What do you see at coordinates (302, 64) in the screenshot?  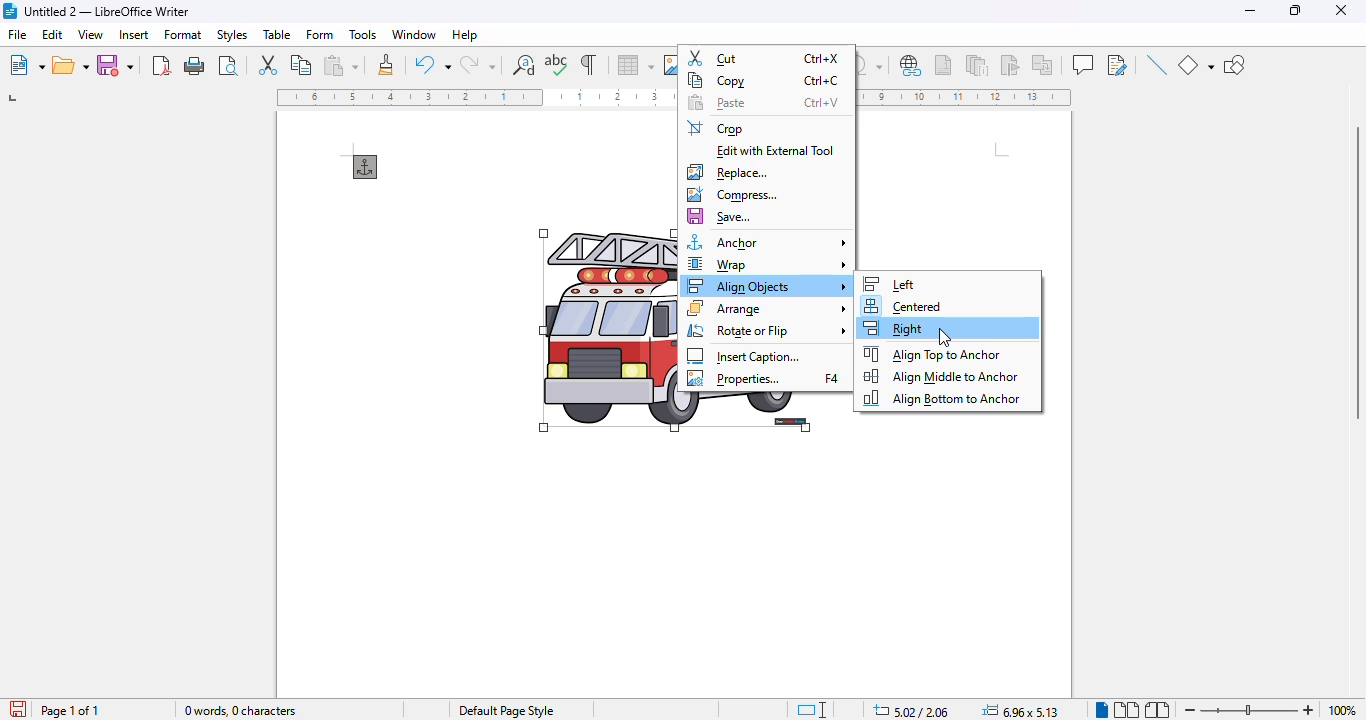 I see `copy` at bounding box center [302, 64].